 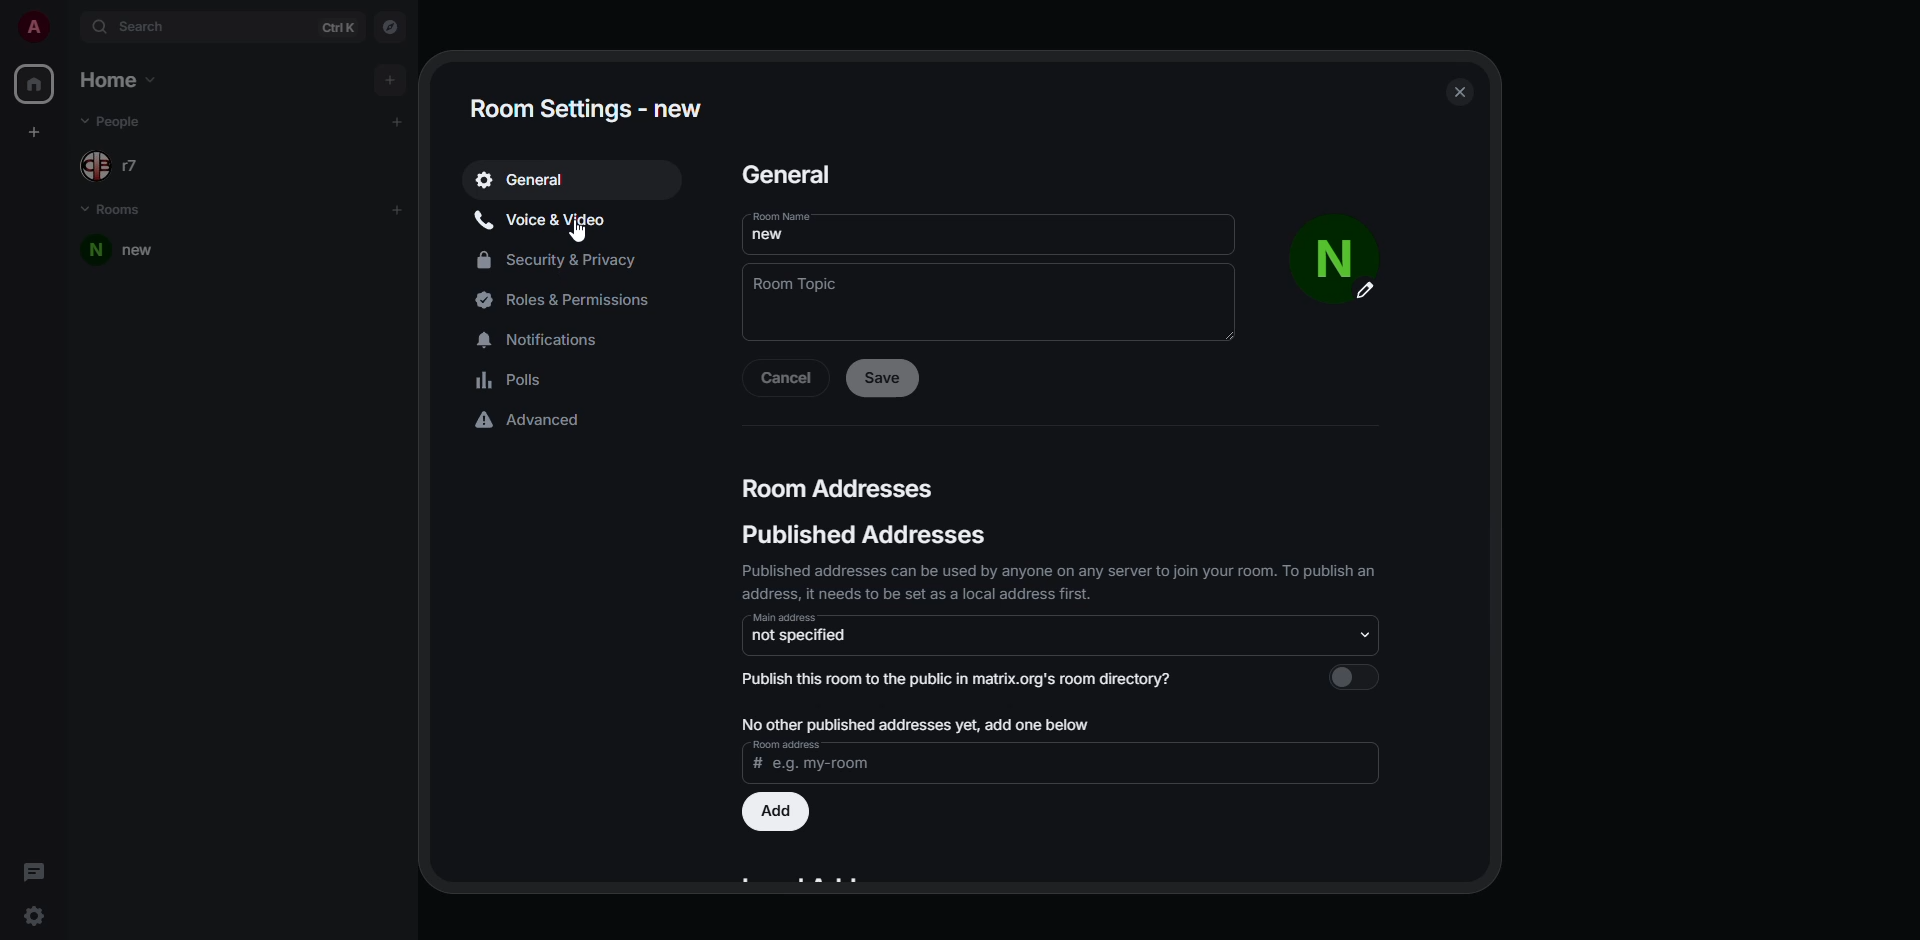 What do you see at coordinates (885, 375) in the screenshot?
I see `save` at bounding box center [885, 375].